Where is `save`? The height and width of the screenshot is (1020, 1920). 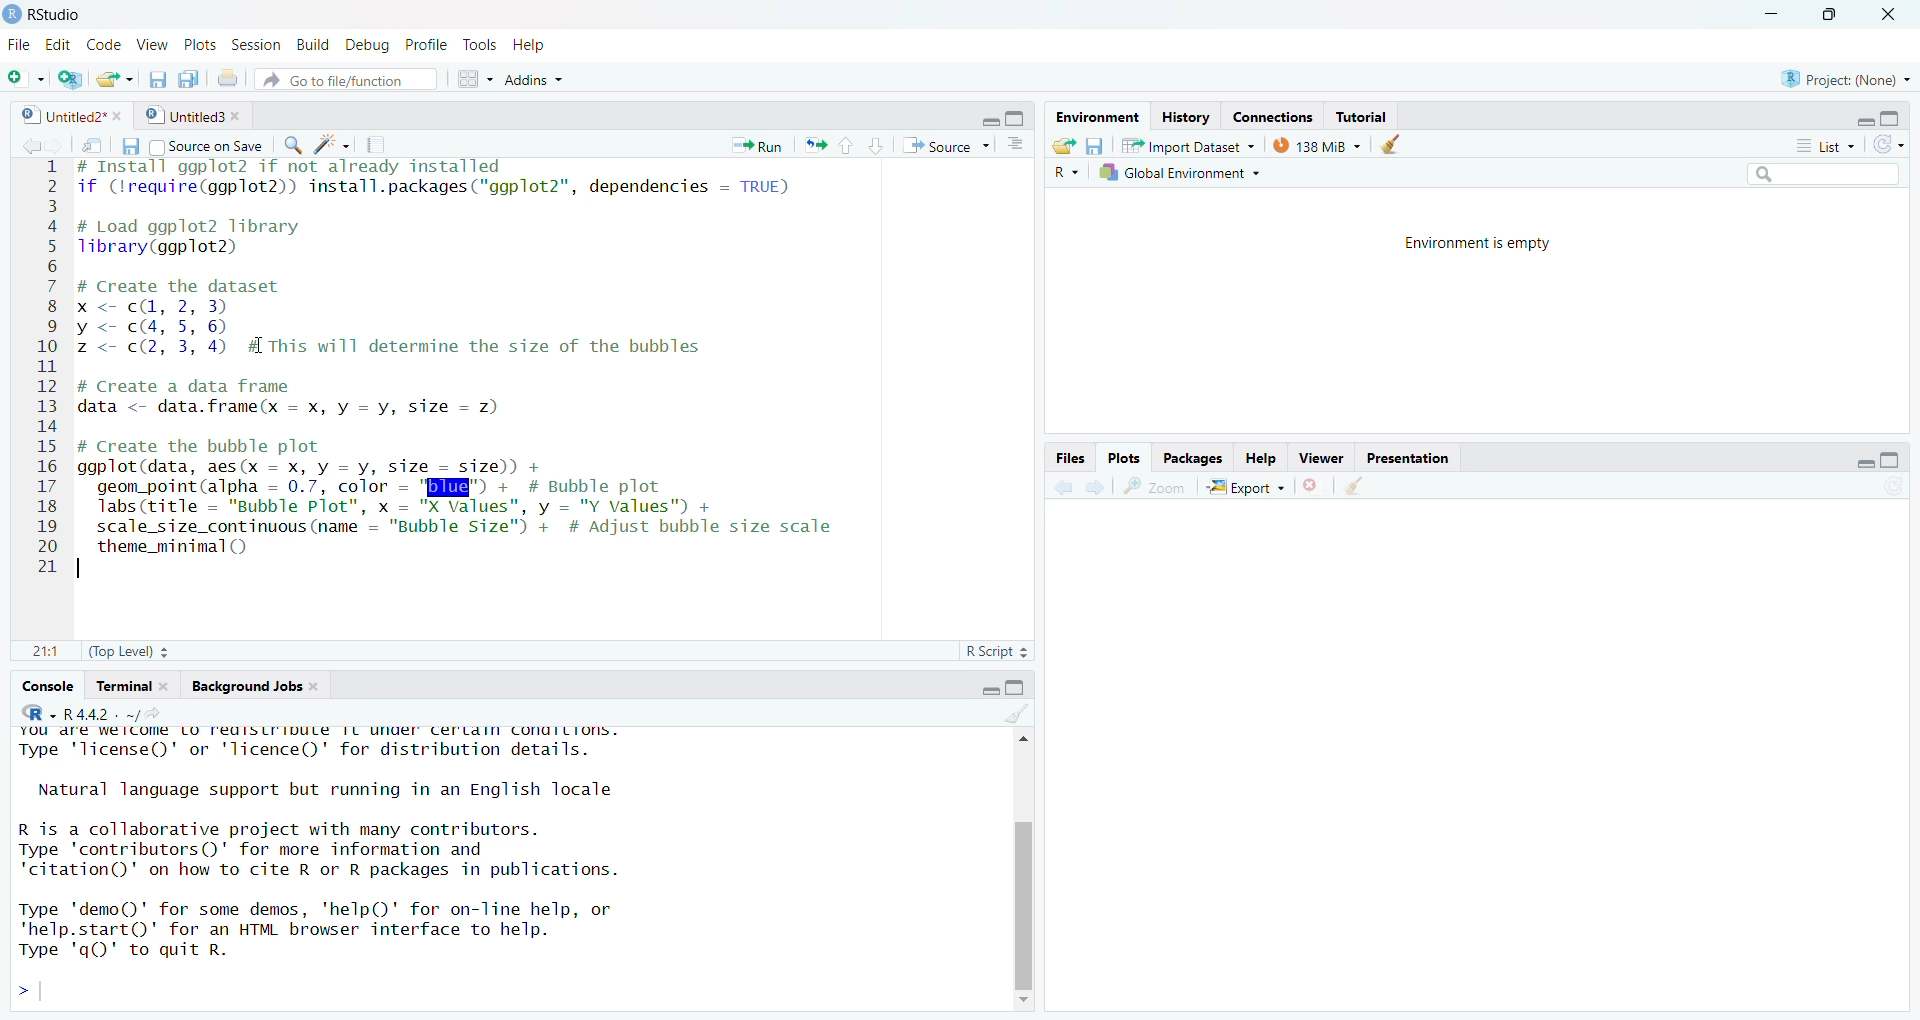
save is located at coordinates (124, 146).